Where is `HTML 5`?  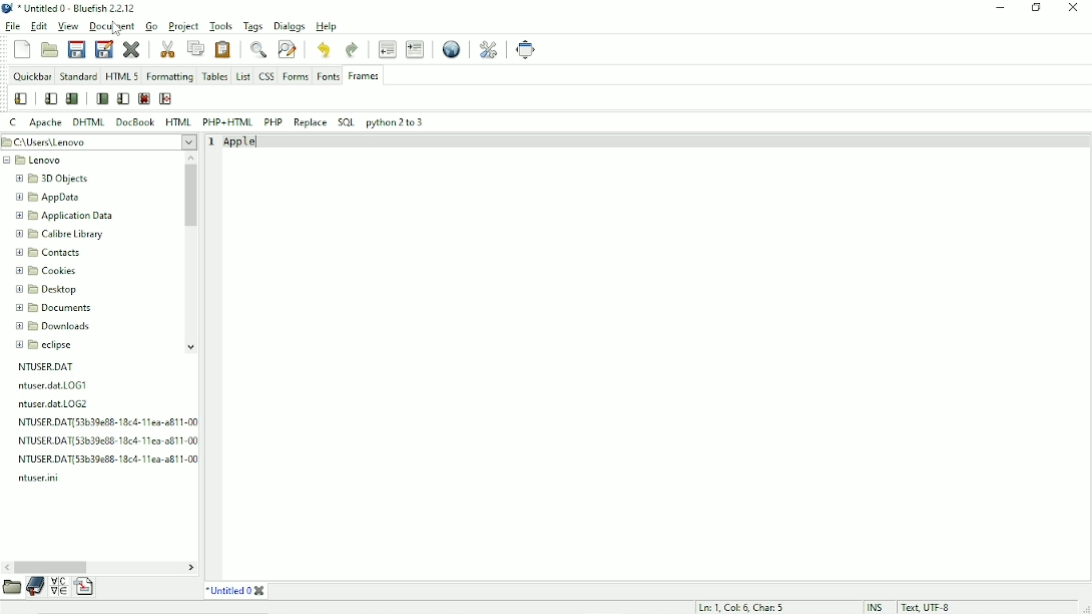 HTML 5 is located at coordinates (122, 77).